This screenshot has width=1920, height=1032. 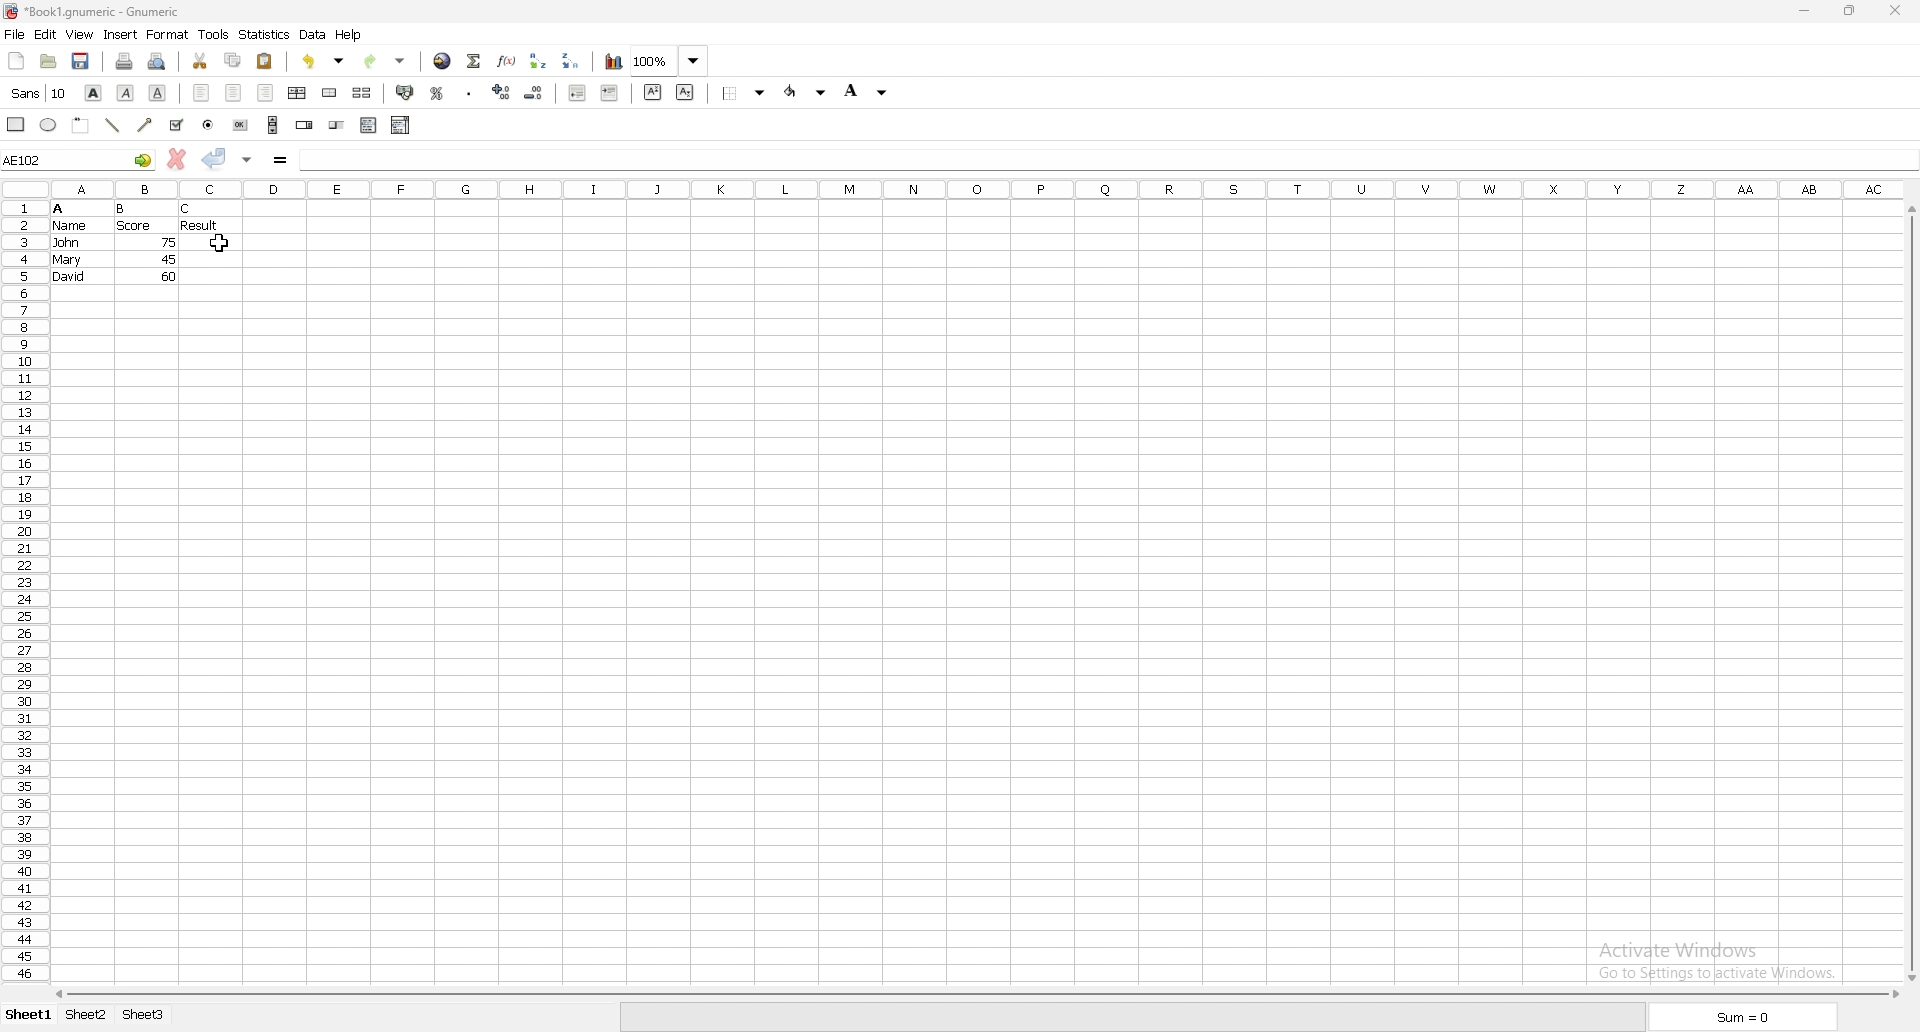 What do you see at coordinates (405, 93) in the screenshot?
I see `accounting` at bounding box center [405, 93].